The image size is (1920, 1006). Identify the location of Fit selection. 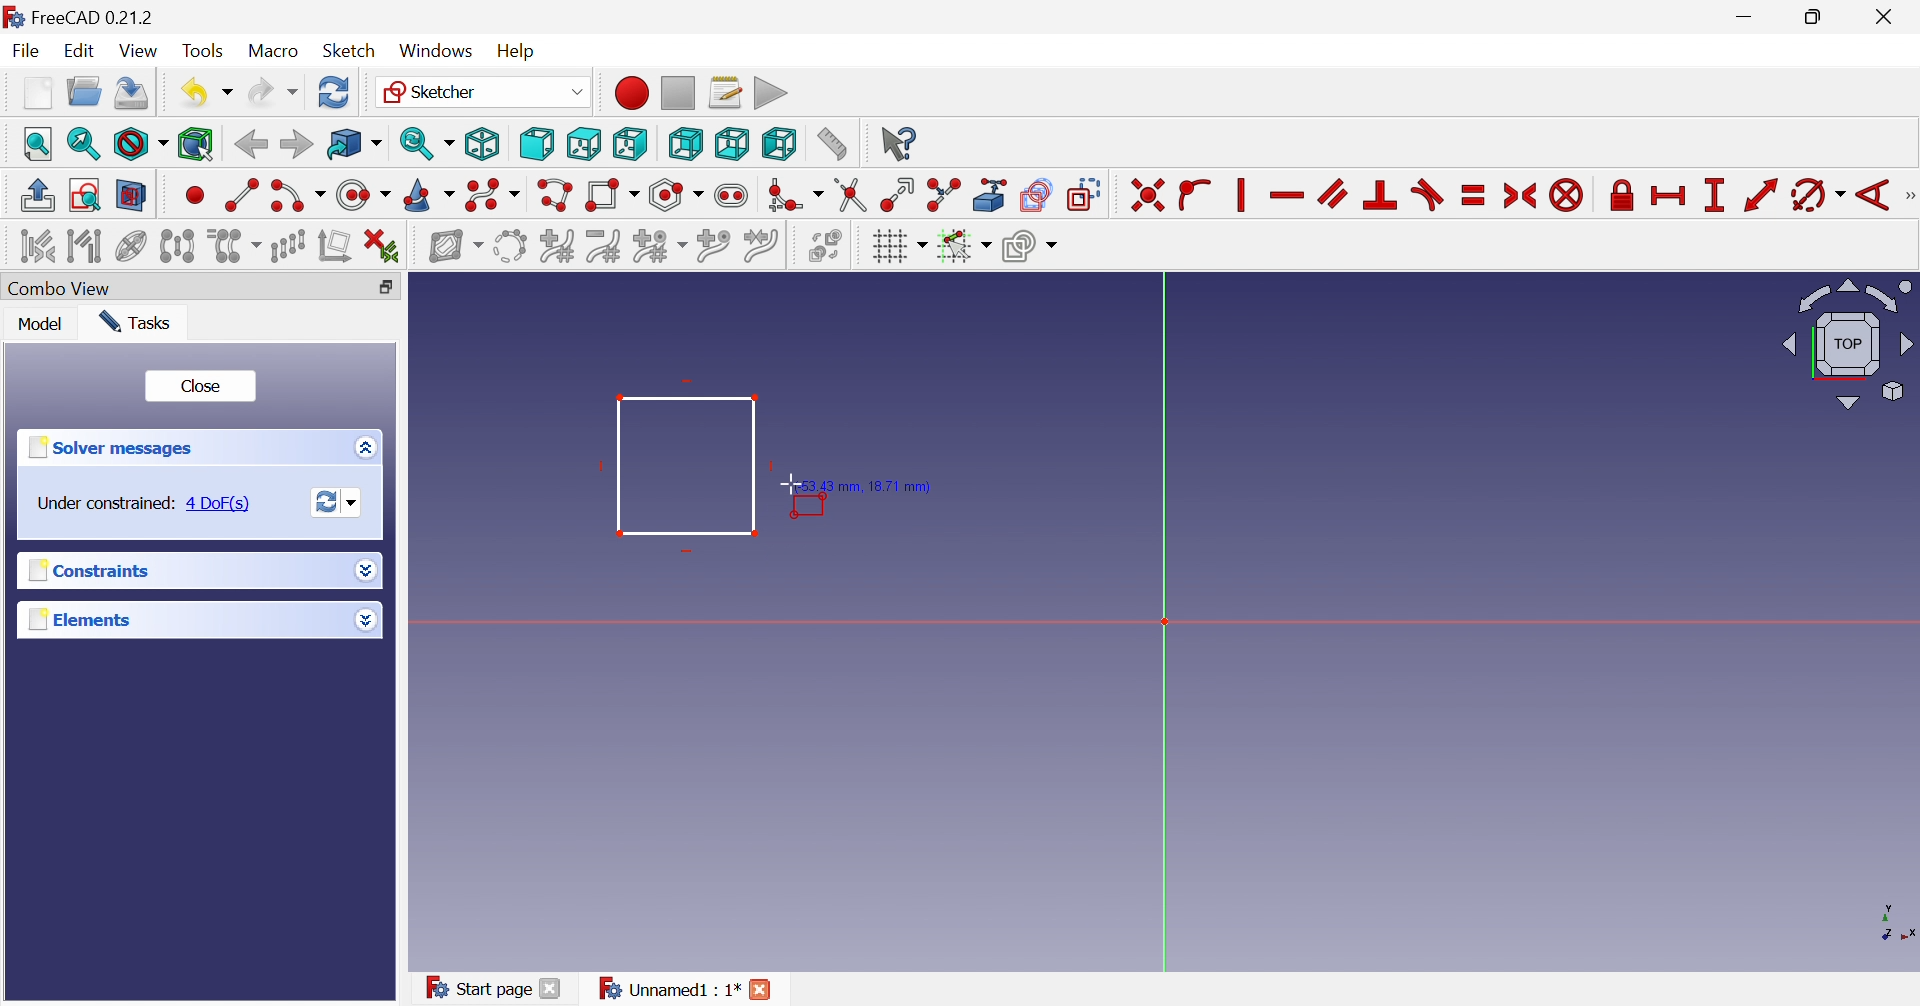
(81, 144).